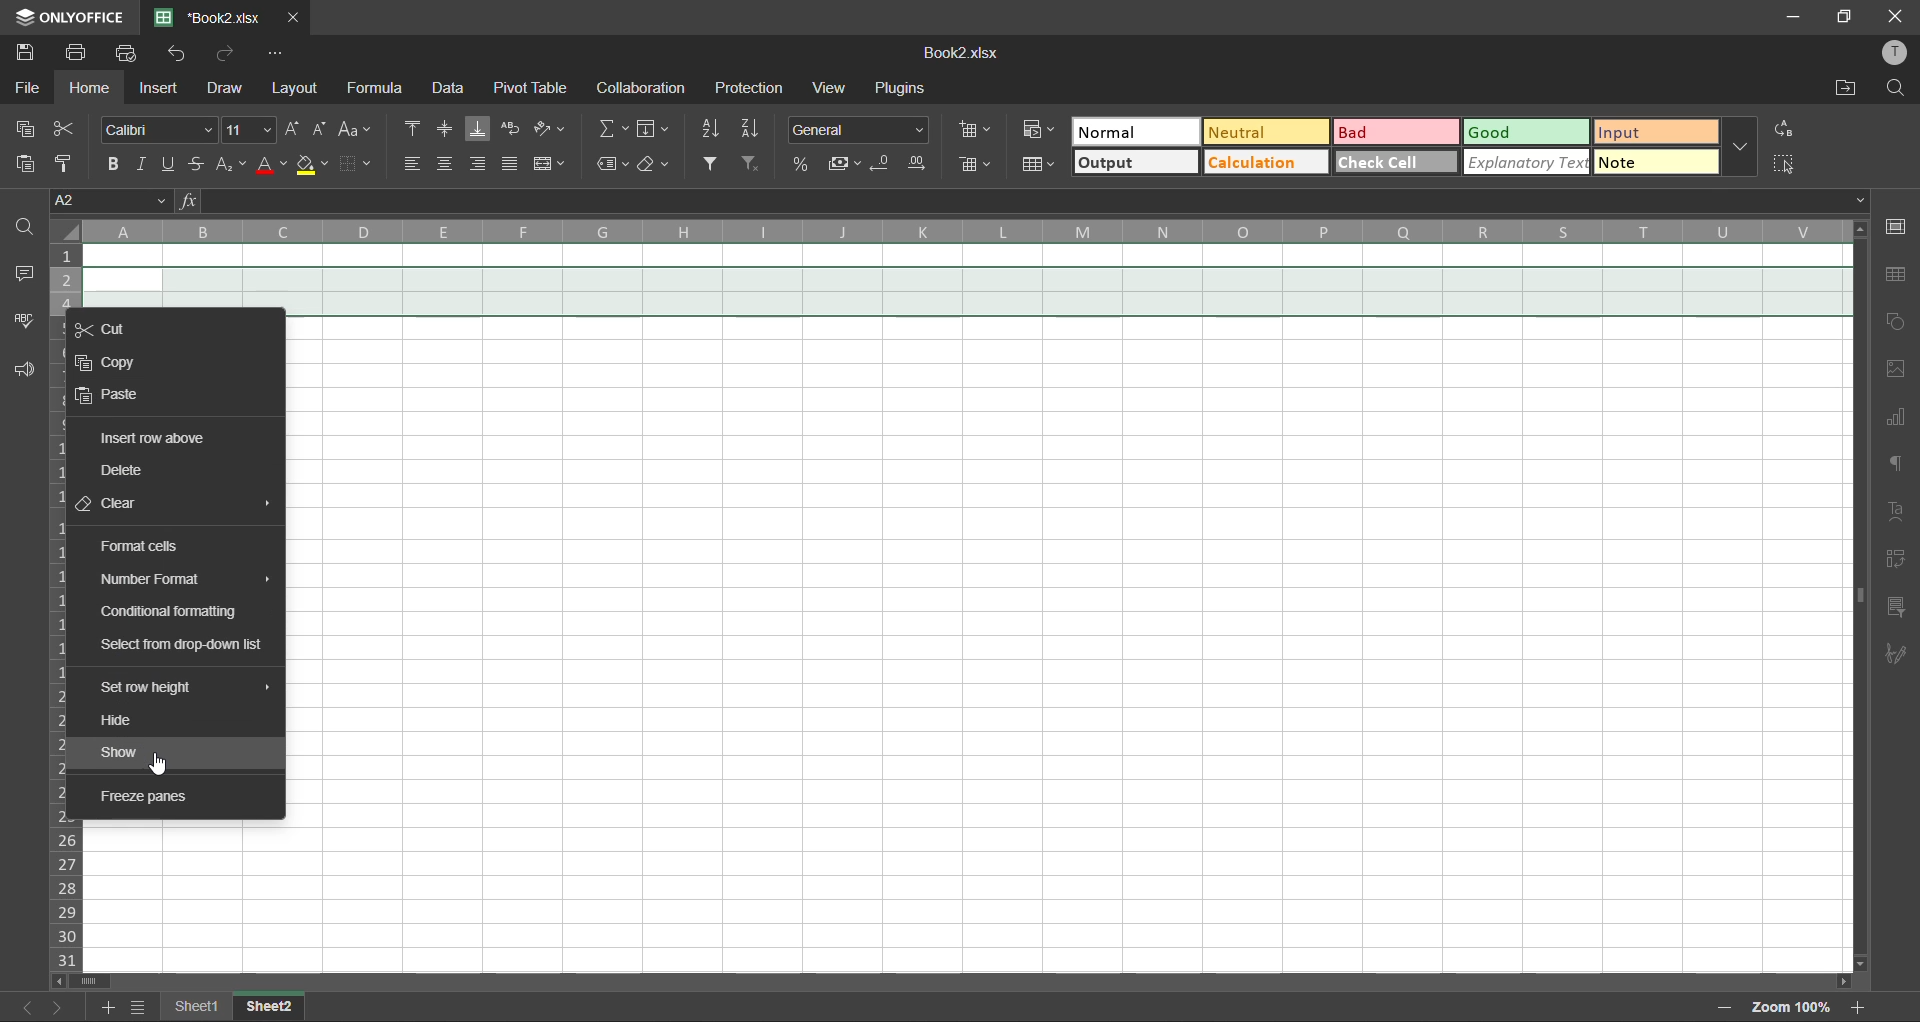 This screenshot has height=1022, width=1920. What do you see at coordinates (293, 130) in the screenshot?
I see `increment size` at bounding box center [293, 130].